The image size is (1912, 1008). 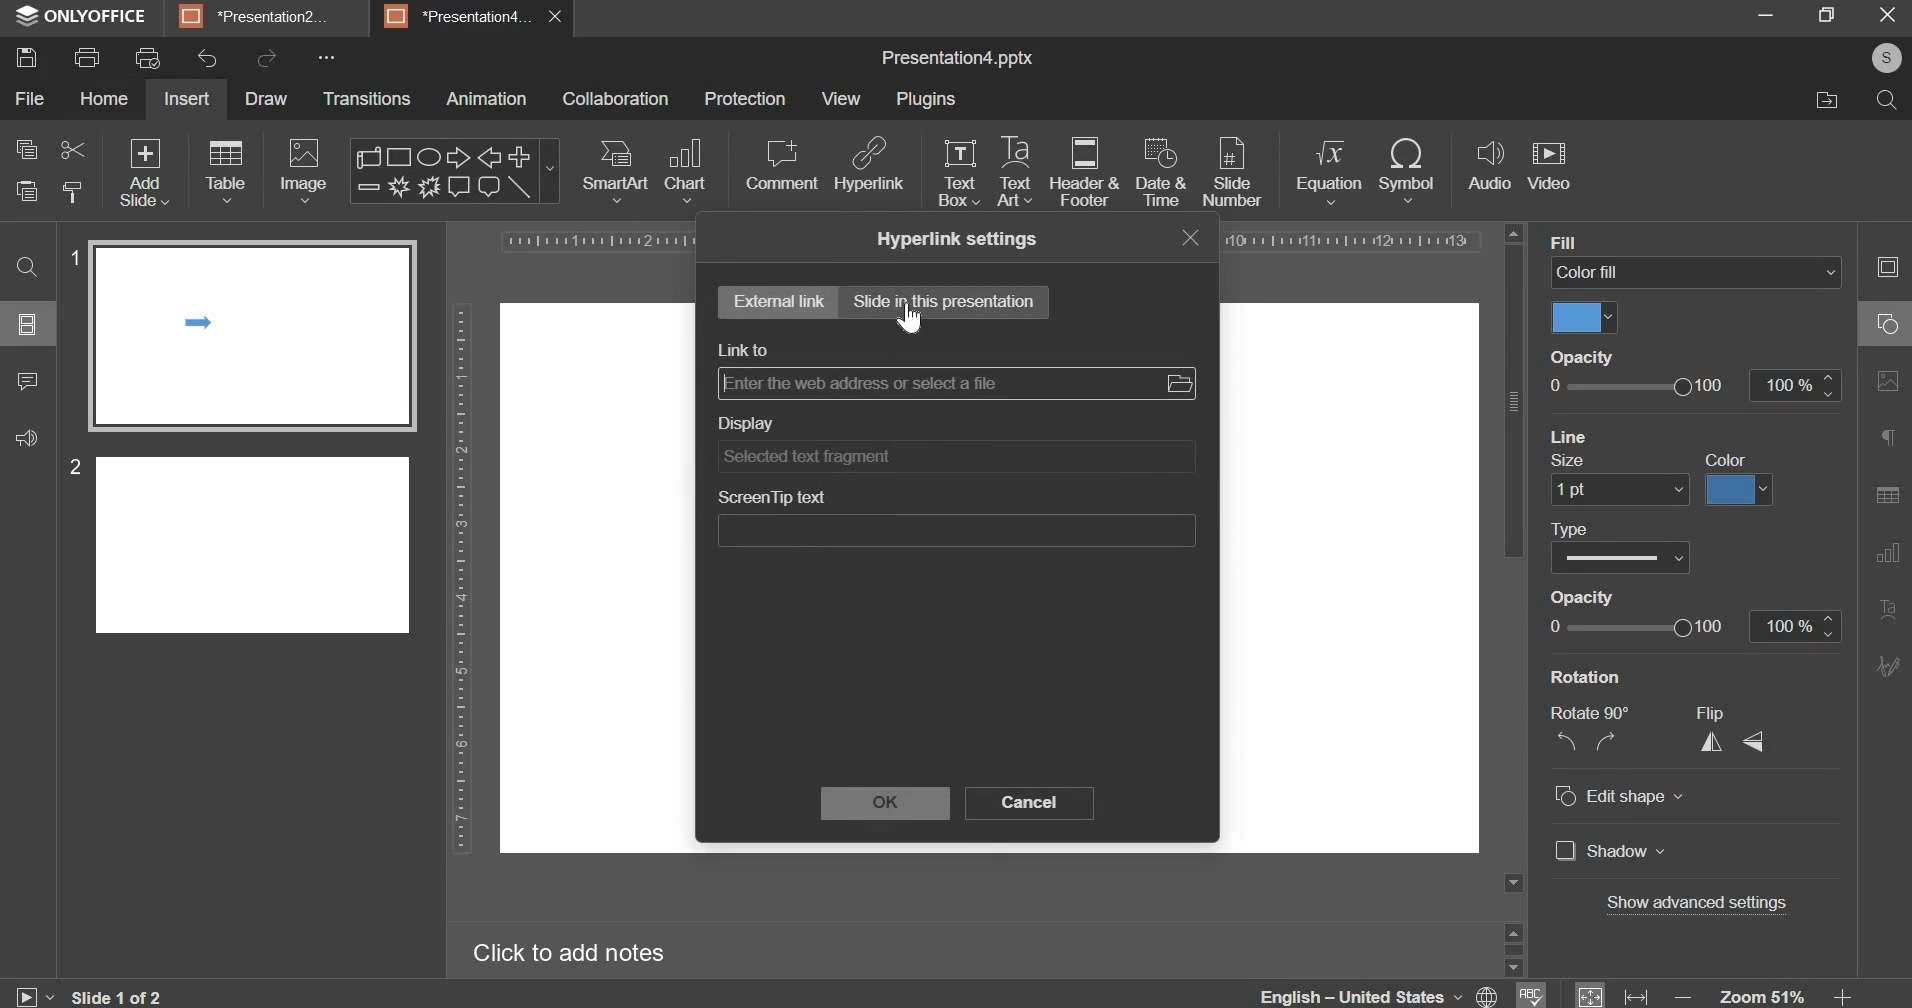 I want to click on draw, so click(x=265, y=98).